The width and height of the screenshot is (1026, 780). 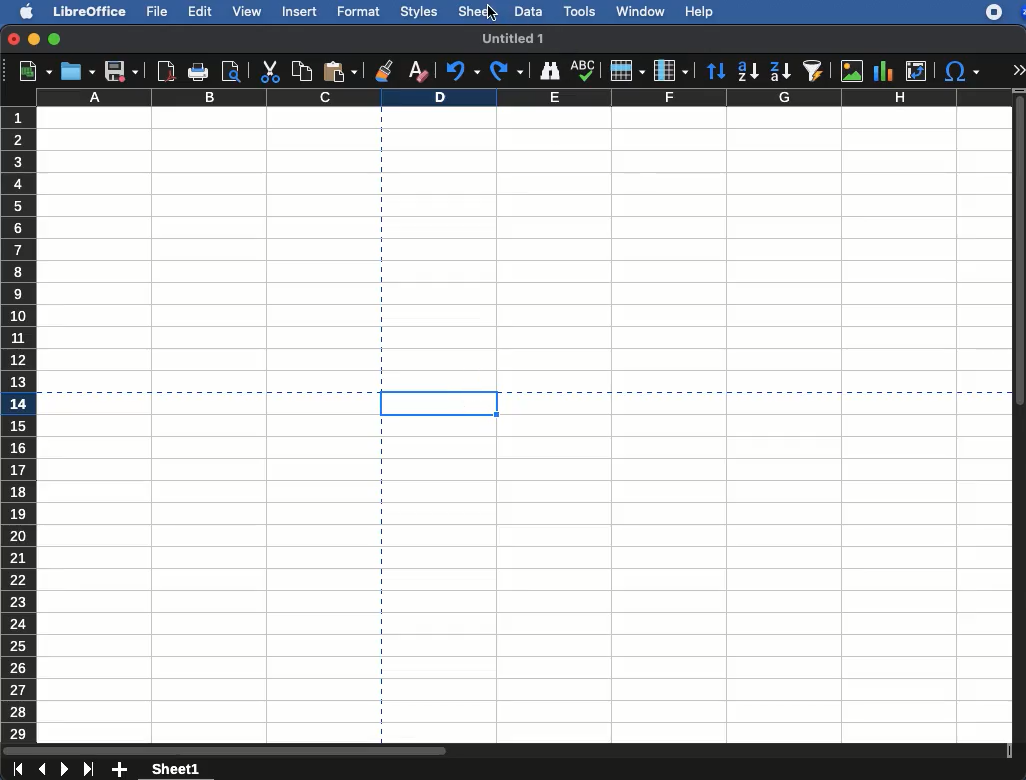 What do you see at coordinates (358, 10) in the screenshot?
I see `format` at bounding box center [358, 10].